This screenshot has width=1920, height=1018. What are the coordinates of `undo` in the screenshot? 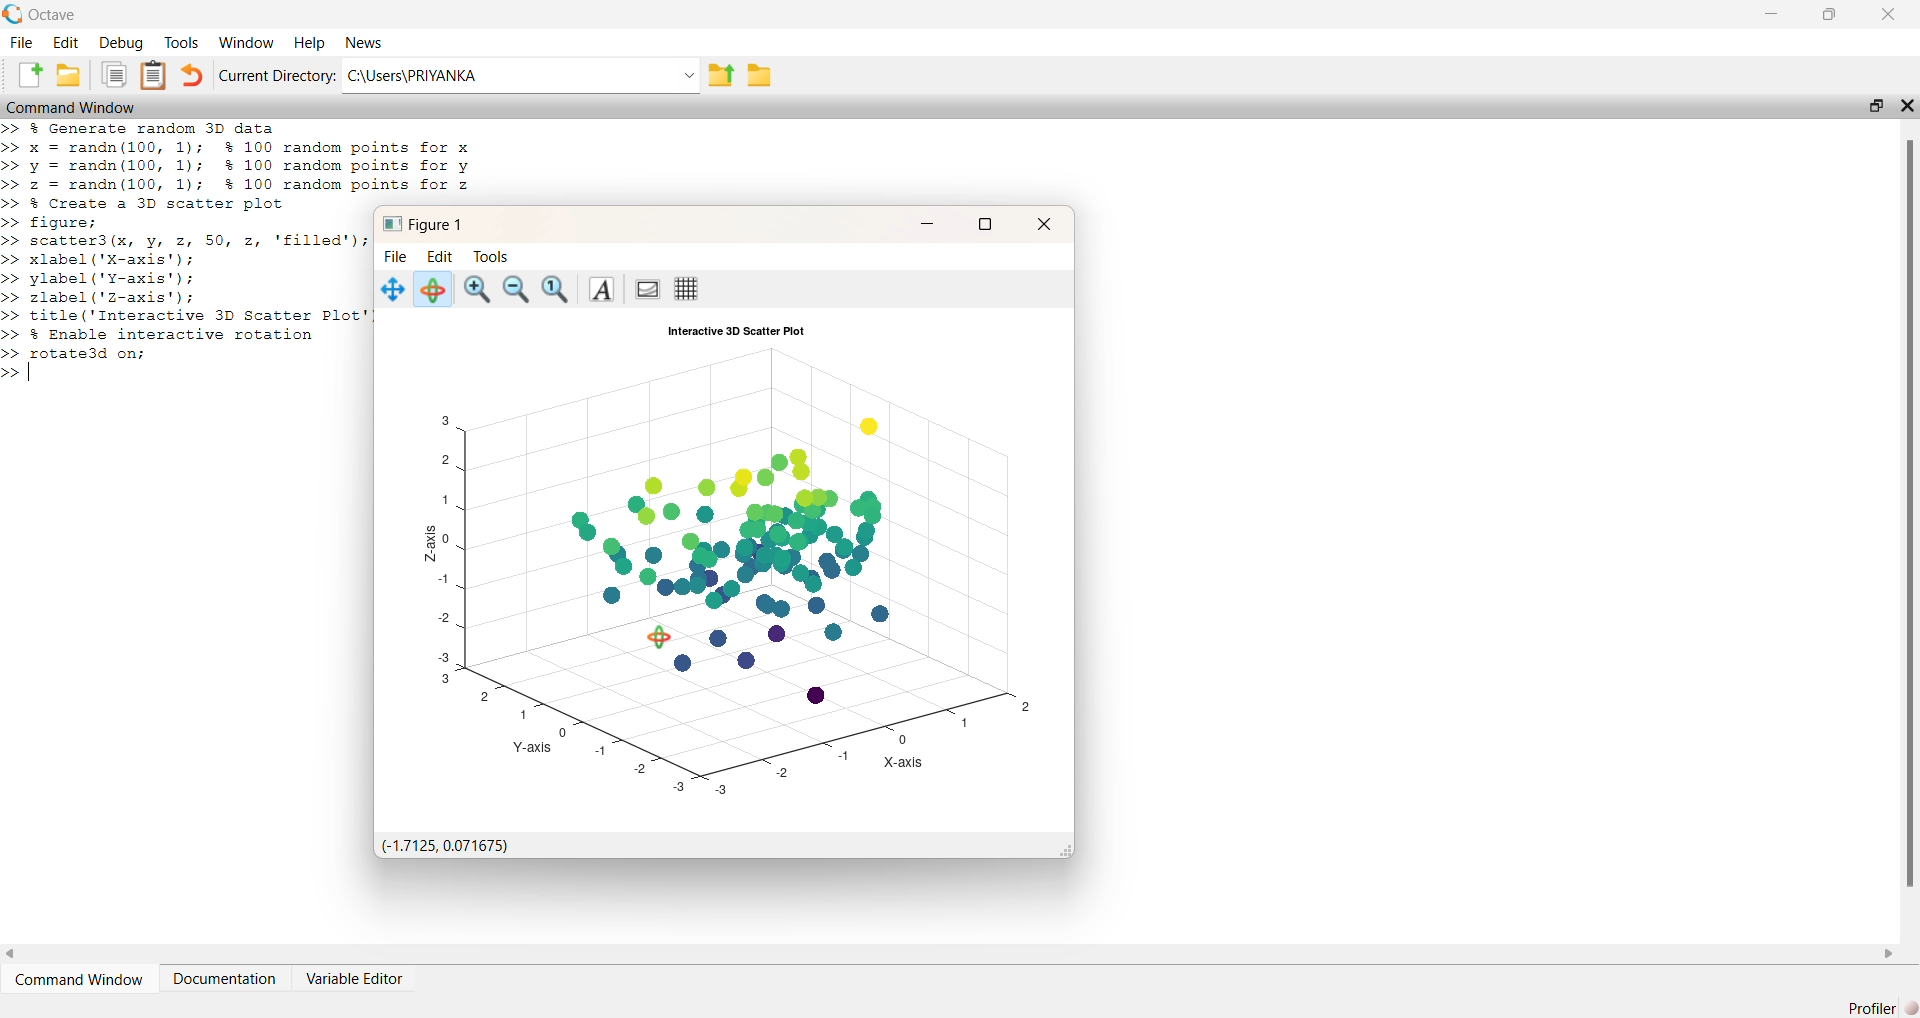 It's located at (192, 75).